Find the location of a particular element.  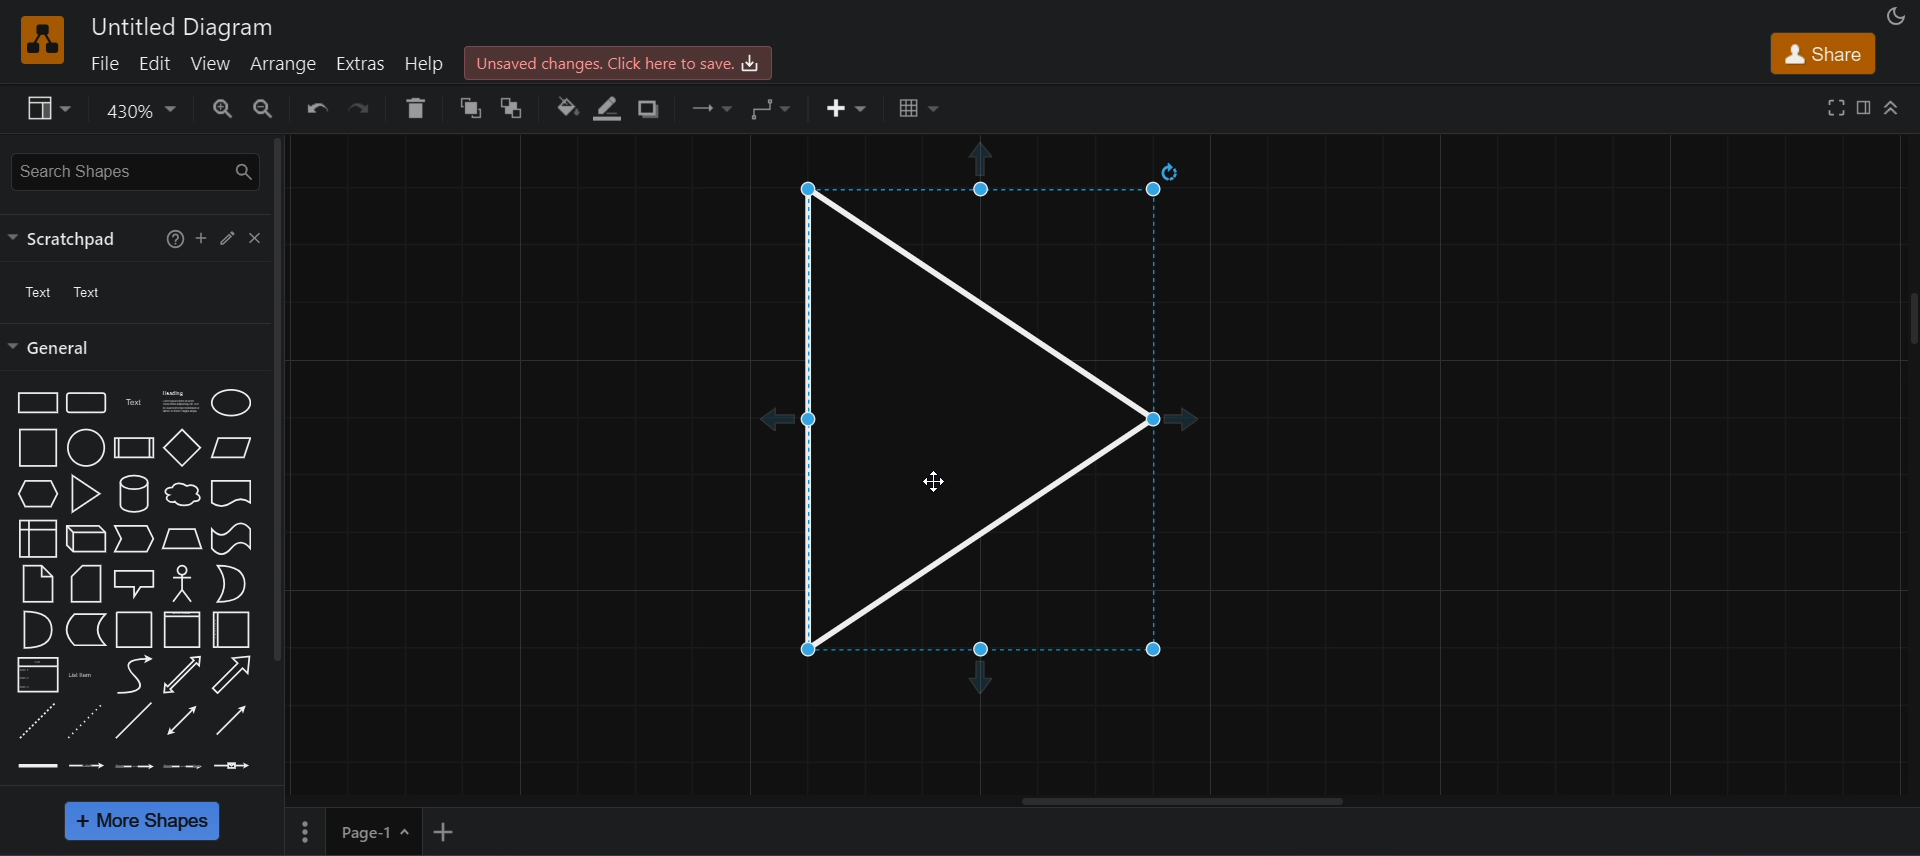

format is located at coordinates (1863, 106).